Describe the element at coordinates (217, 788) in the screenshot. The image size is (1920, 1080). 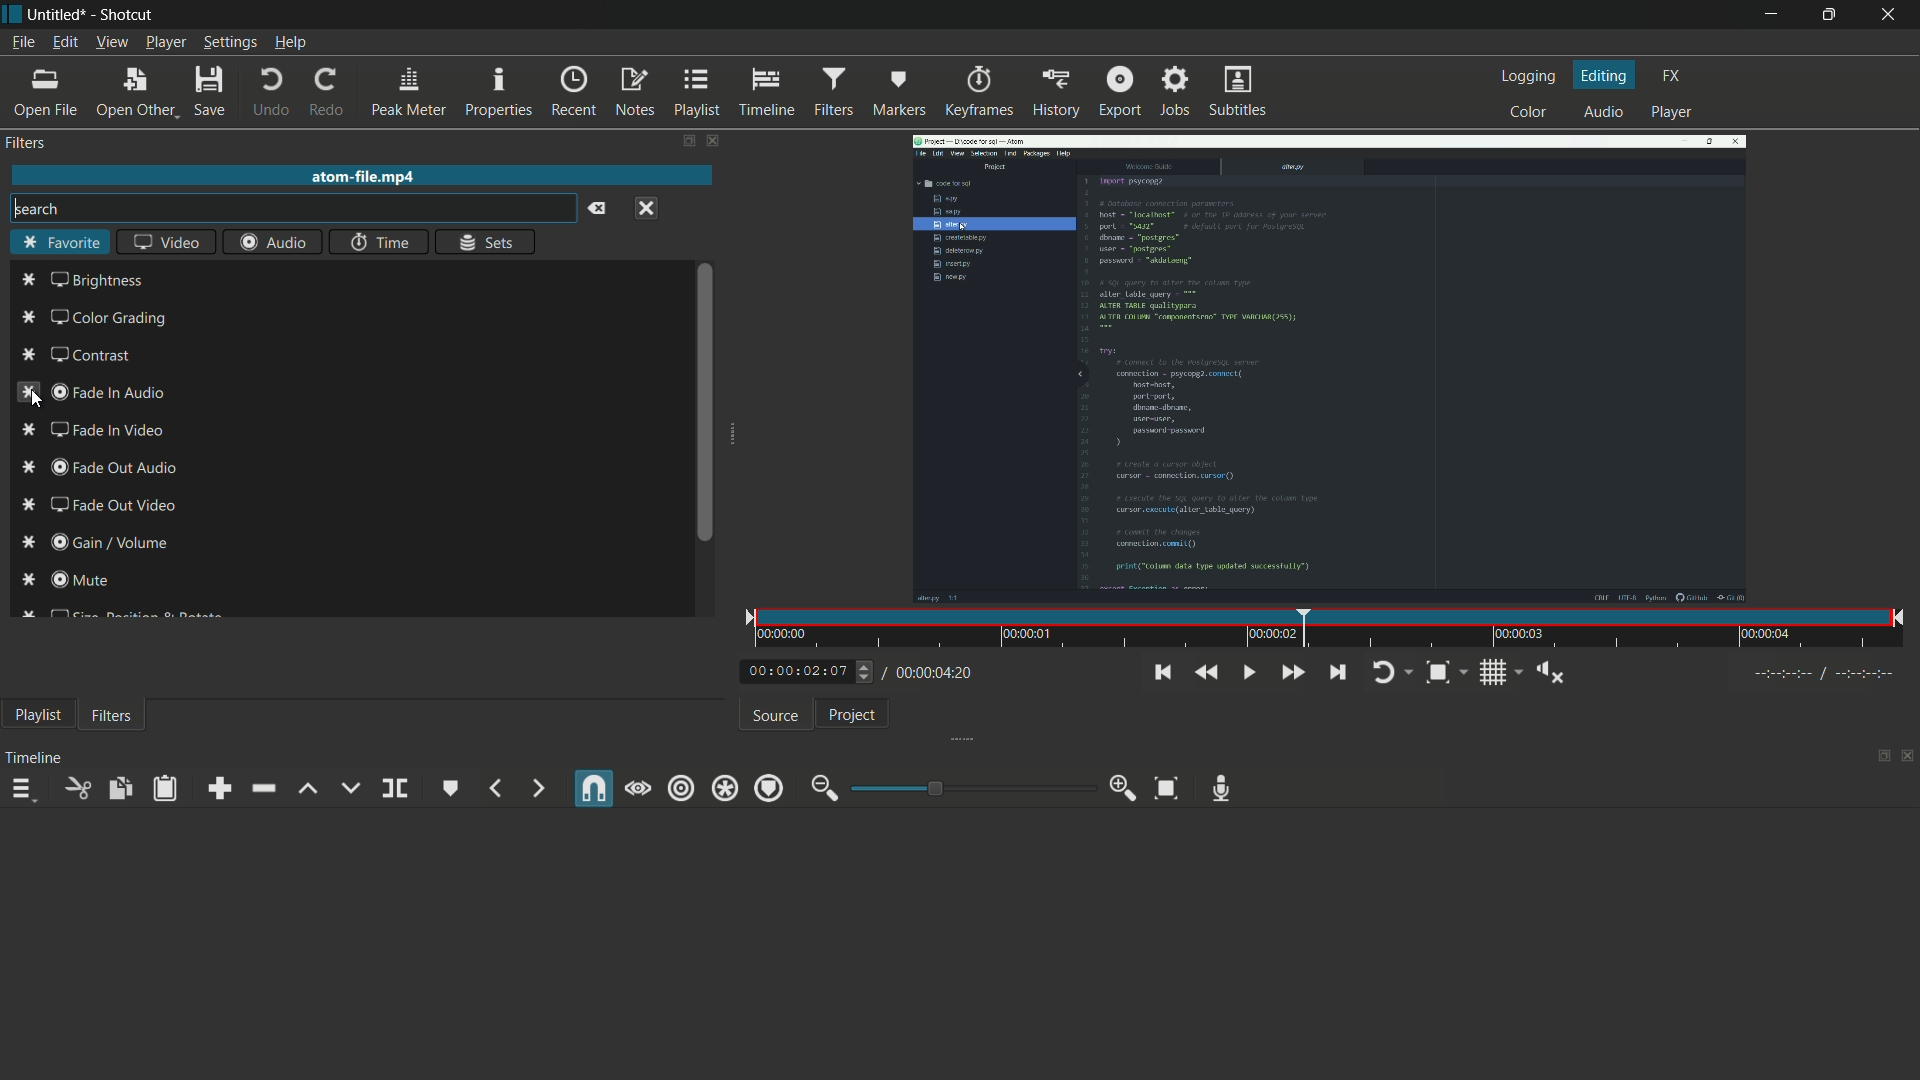
I see `append` at that location.